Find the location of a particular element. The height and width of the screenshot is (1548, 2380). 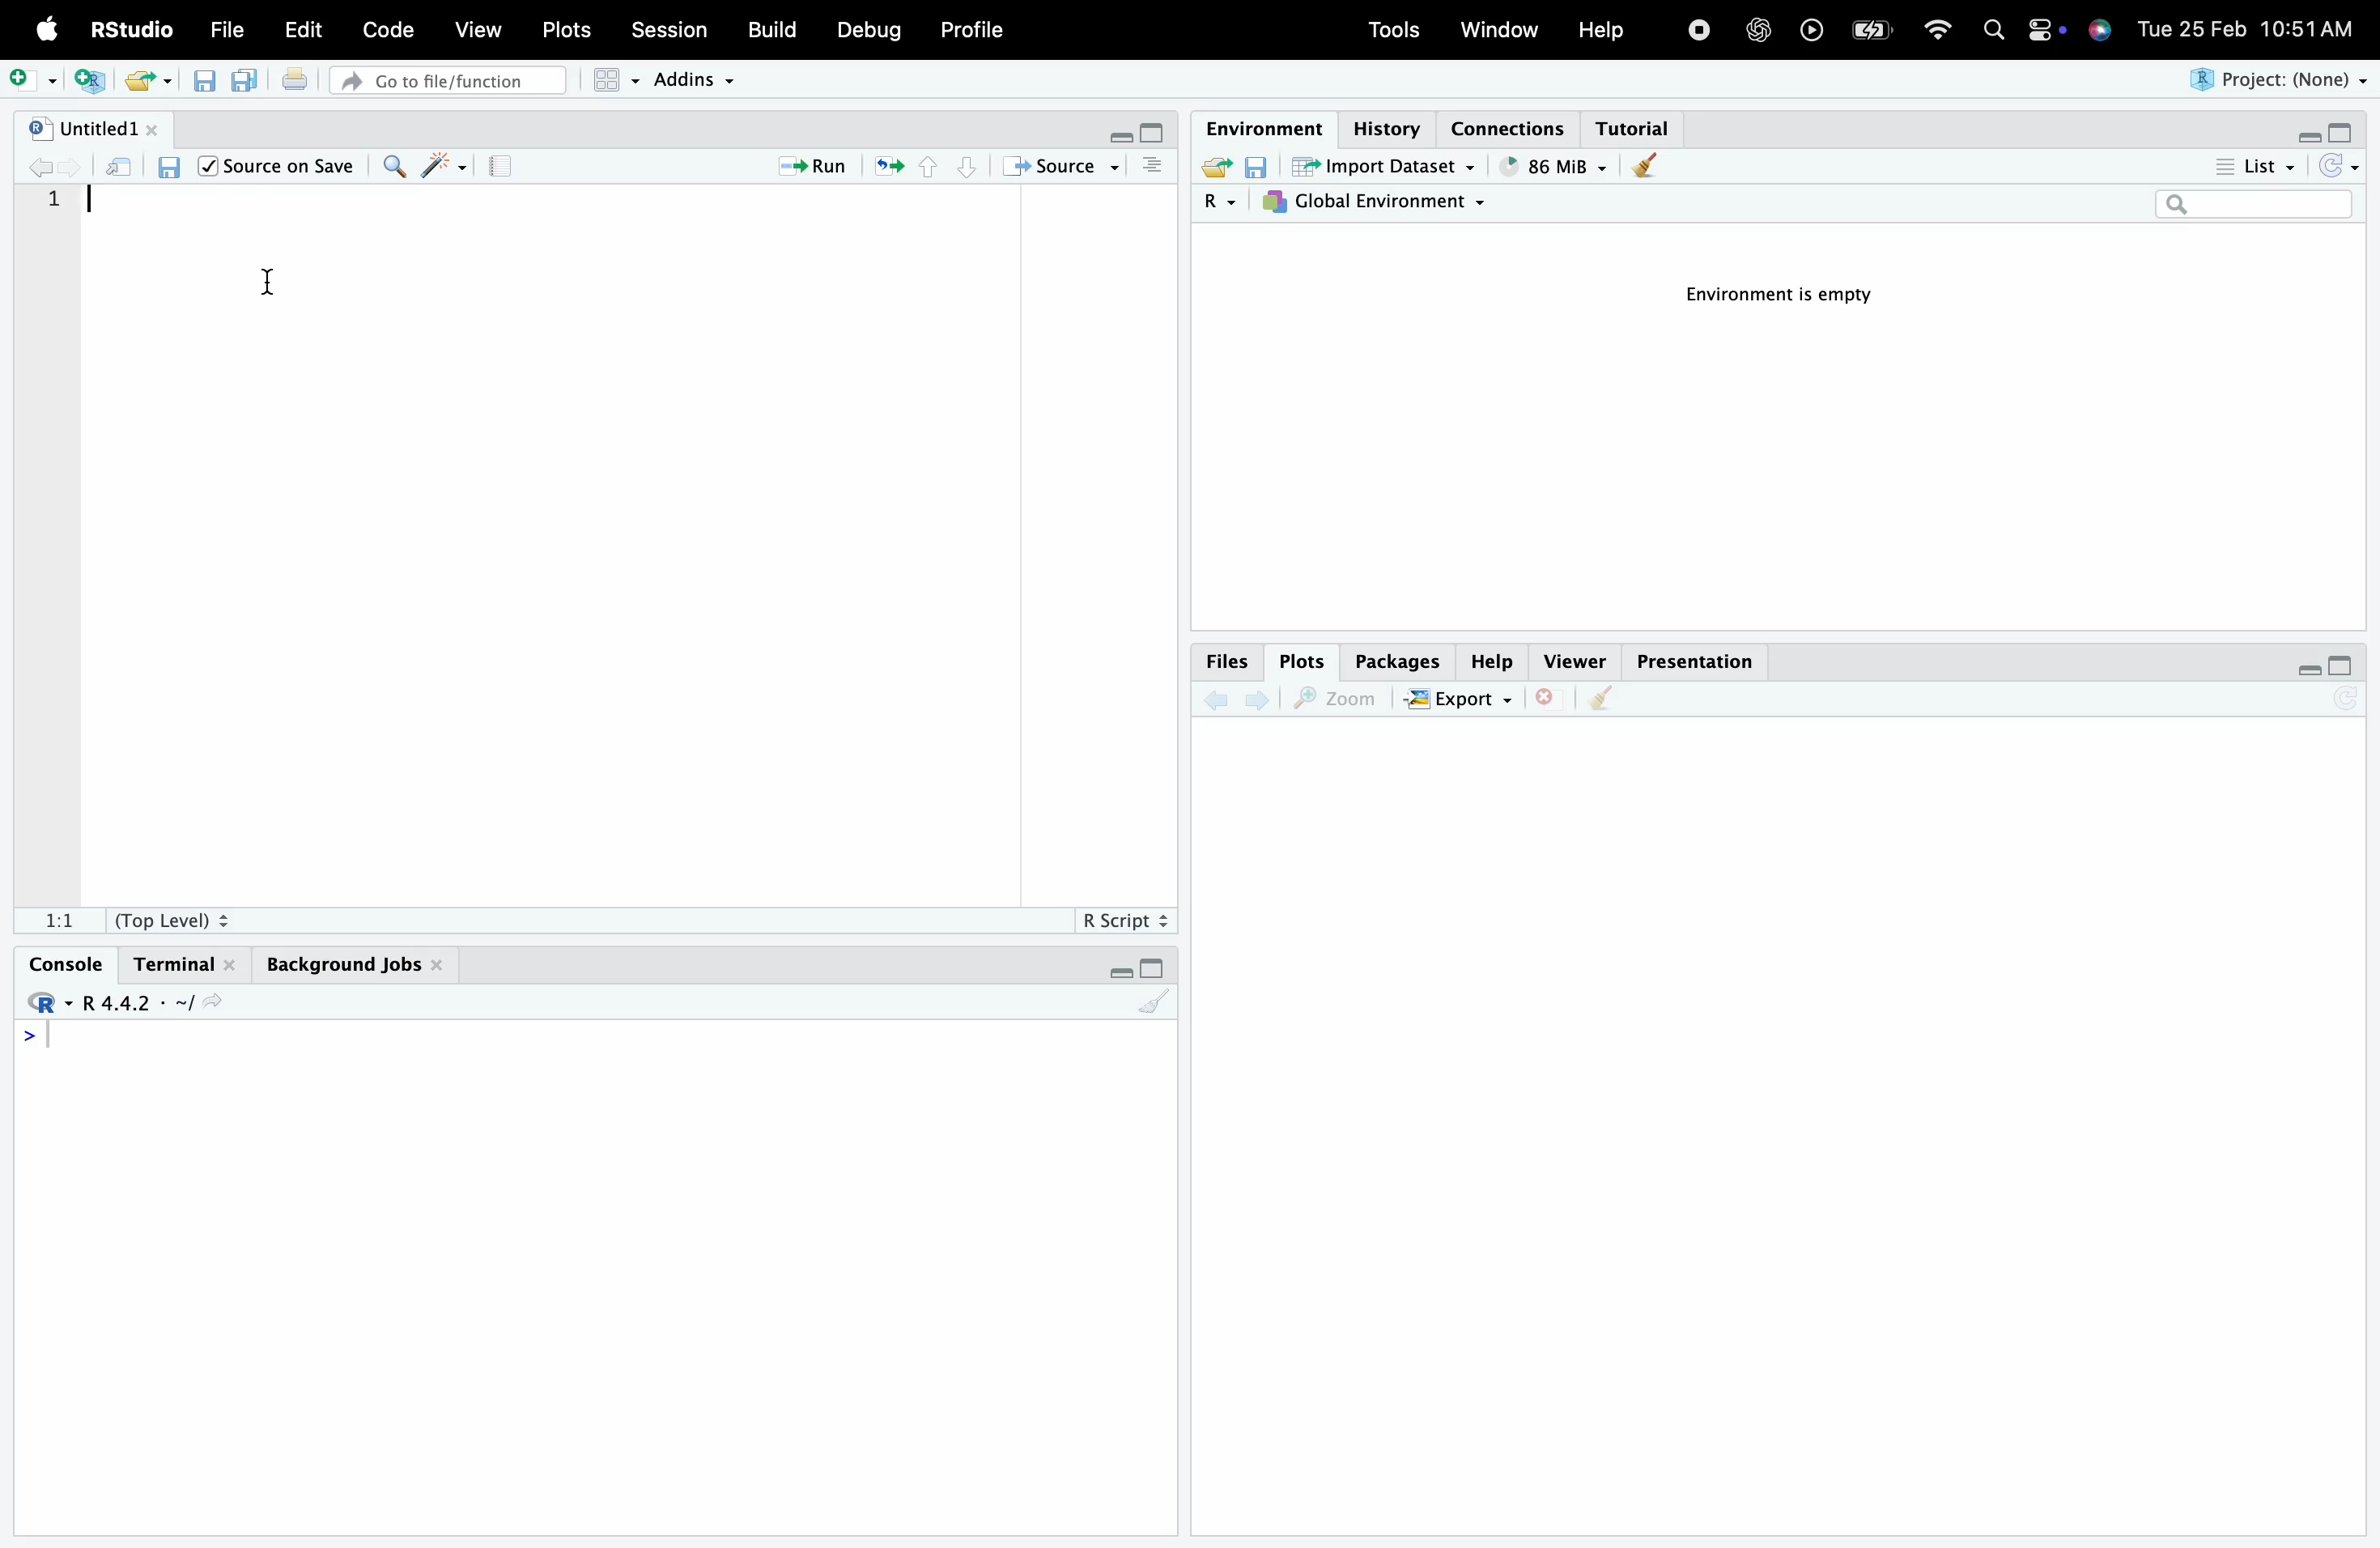

minimise is located at coordinates (2302, 137).